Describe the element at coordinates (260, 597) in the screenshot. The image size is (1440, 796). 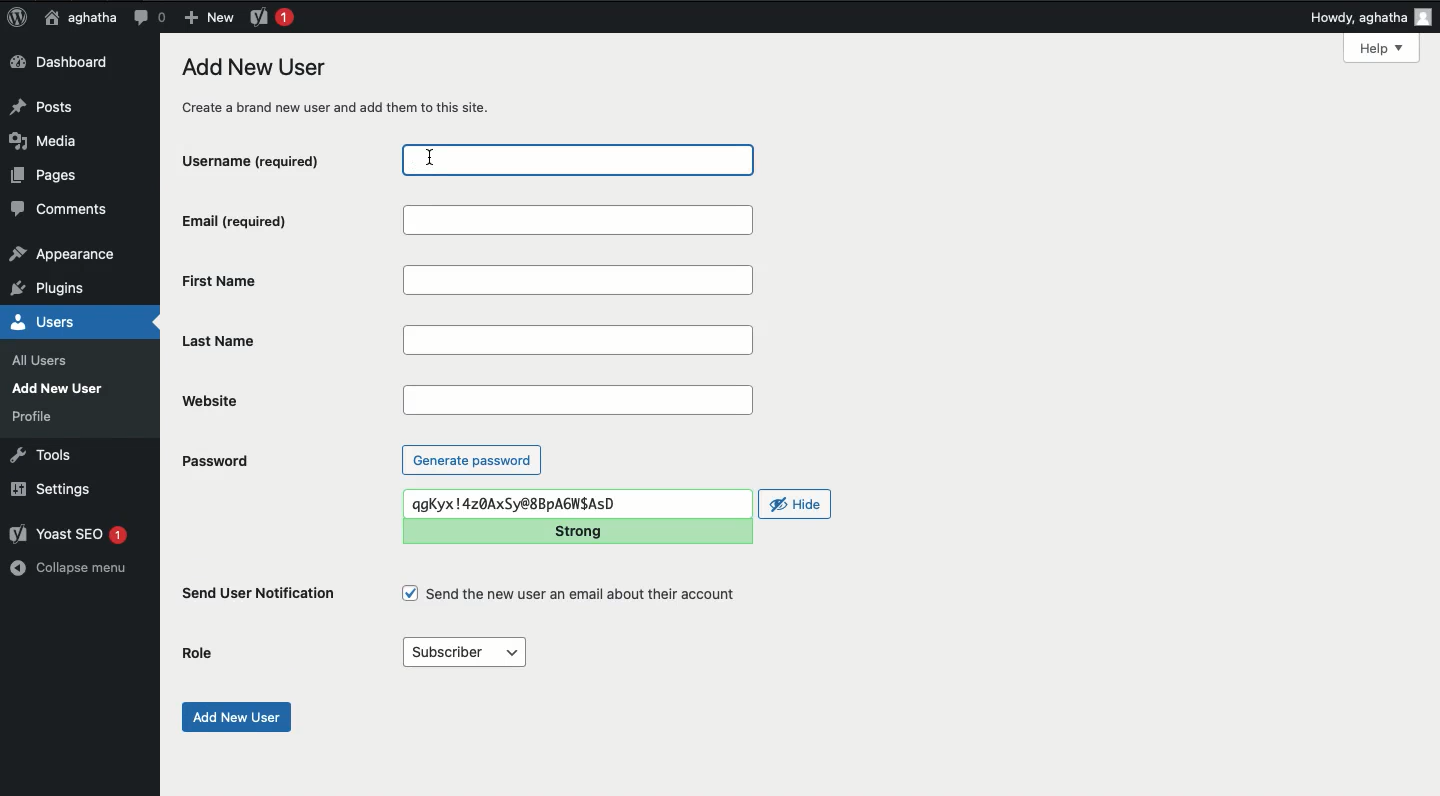
I see `Send user notification ` at that location.